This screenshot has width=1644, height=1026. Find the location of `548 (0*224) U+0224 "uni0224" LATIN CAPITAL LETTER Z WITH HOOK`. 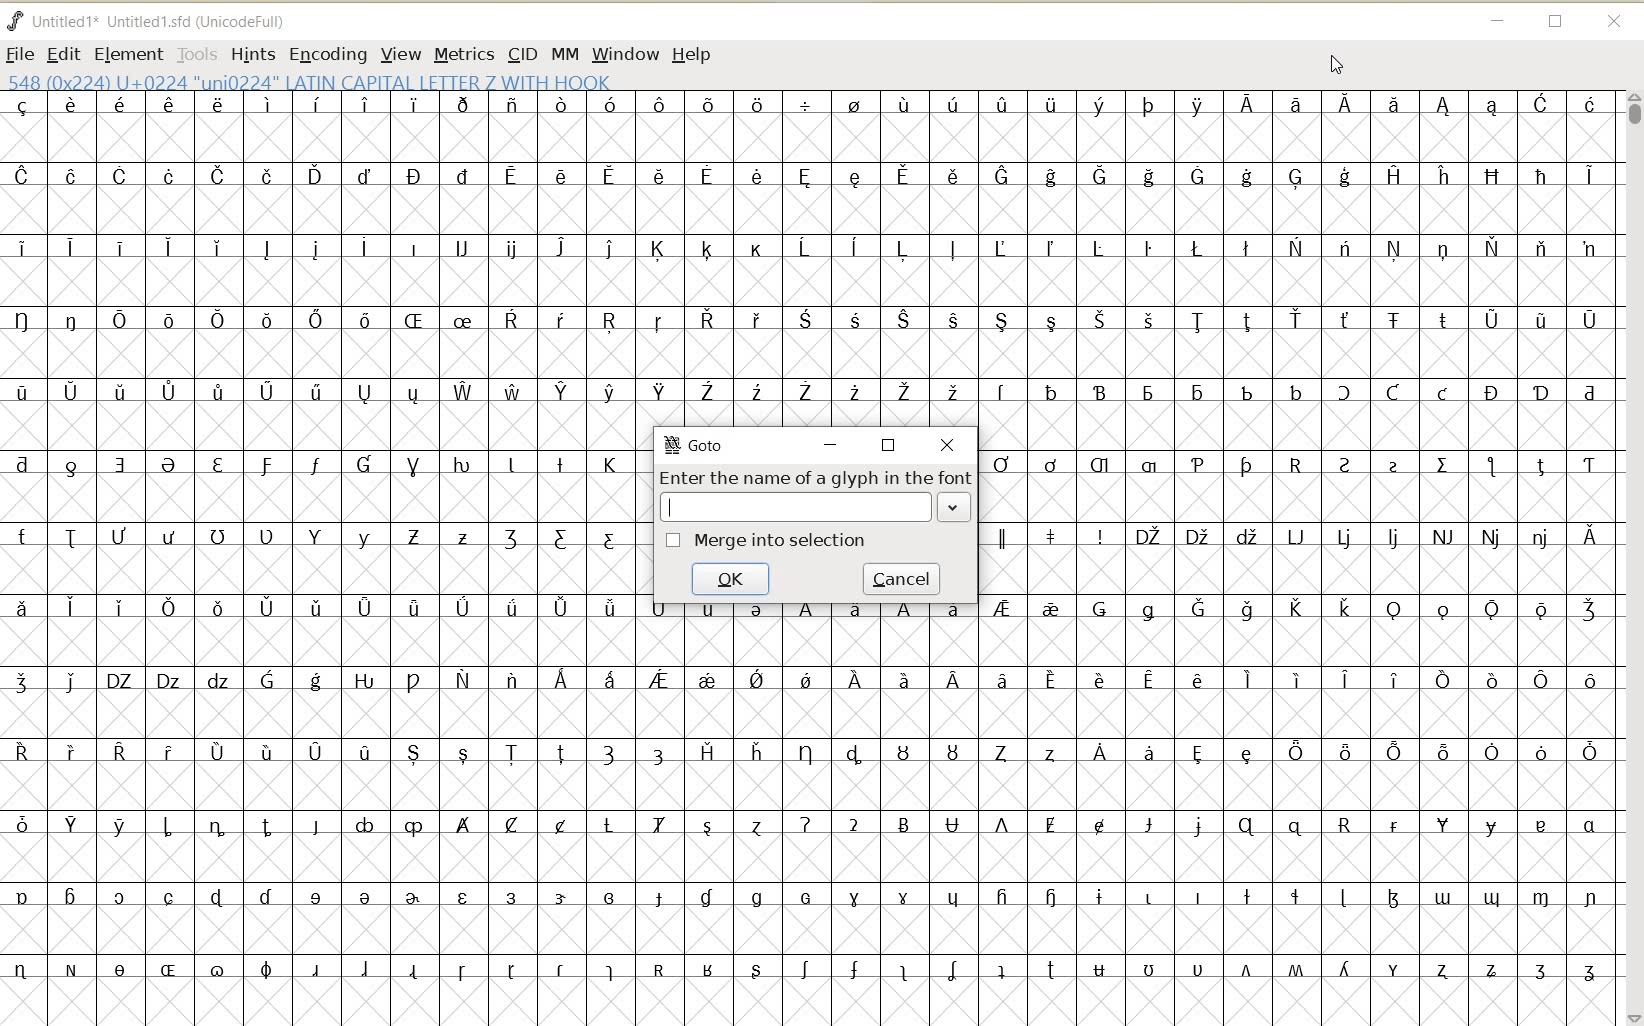

548 (0*224) U+0224 "uni0224" LATIN CAPITAL LETTER Z WITH HOOK is located at coordinates (312, 82).